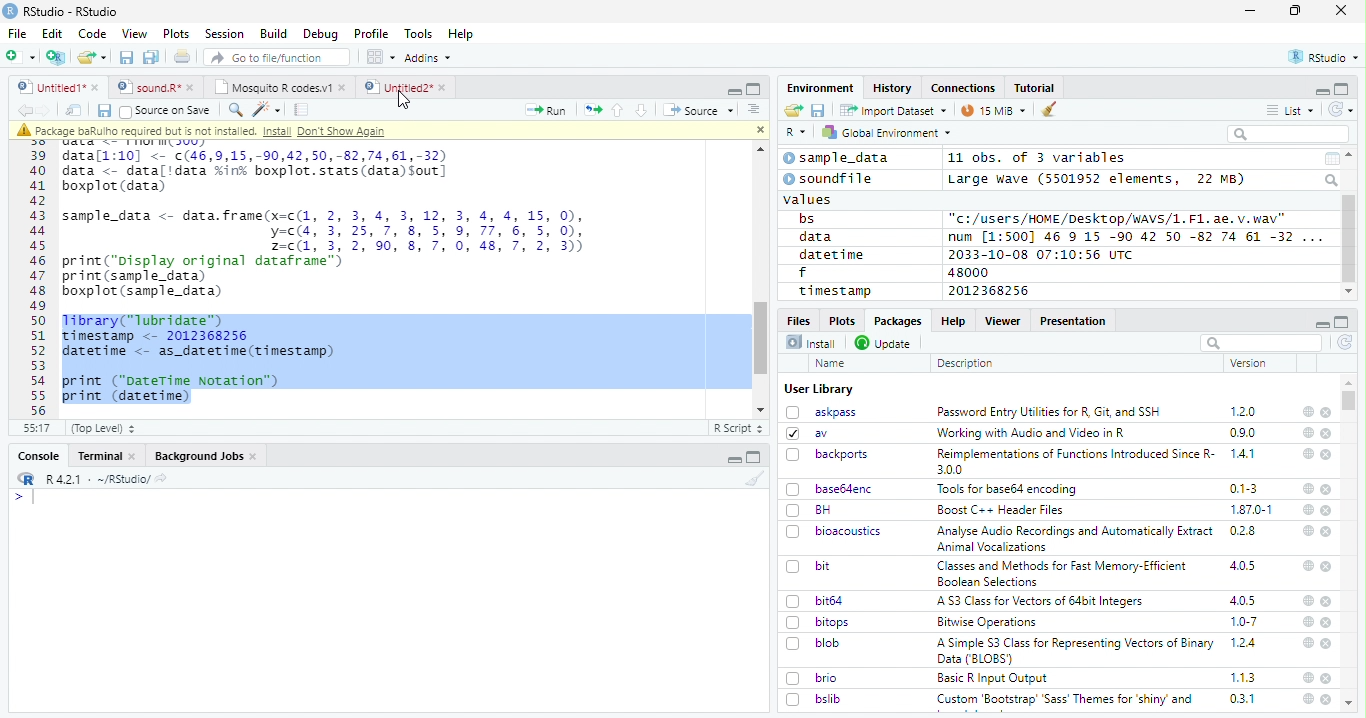  What do you see at coordinates (333, 276) in the screenshot?
I see `data[1:10] <- c(46,9,15,-90,42,50,-82,74,61,-32)

data <_ data[!data ink boxplot.stats(data)sout]

boxplot (data)

sample_data <- data.frame(x=c(1, 2, 3, 4, 3, 12, 3, 4, 4, 15, 0),
y-c(4, 3, 25,7, 8,5, 9,77, 6,5, 0),
2=c(1, 3, 2, 90, 8, 7, 0, 48, 7, 2, 3))

print("pisplay original dataframe™)

print (sample_data)

boxplot (sample_data)

Jibrary("lubridate™)

Timestamp <- 2012368256

datetime <- as_datetime(tinestanp)

print ("DateTime Notation")

print (datetime)` at bounding box center [333, 276].